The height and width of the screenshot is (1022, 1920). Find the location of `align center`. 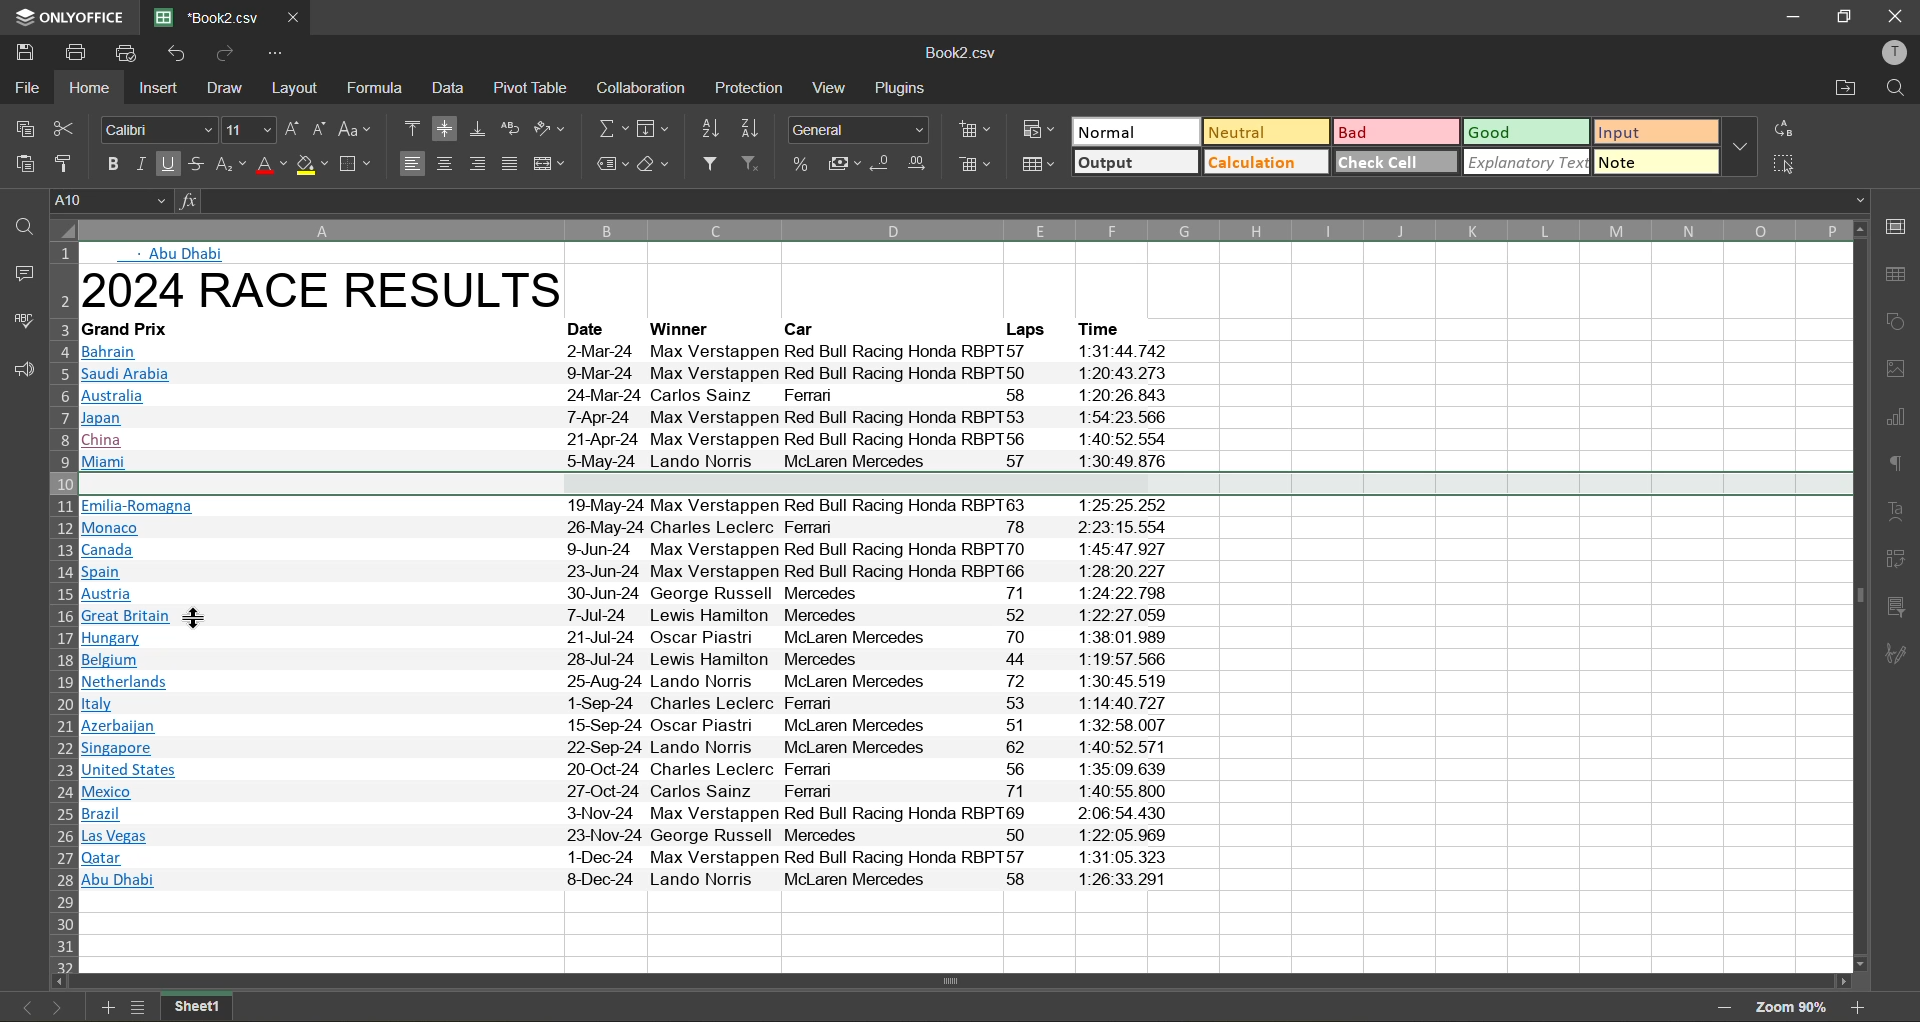

align center is located at coordinates (443, 164).